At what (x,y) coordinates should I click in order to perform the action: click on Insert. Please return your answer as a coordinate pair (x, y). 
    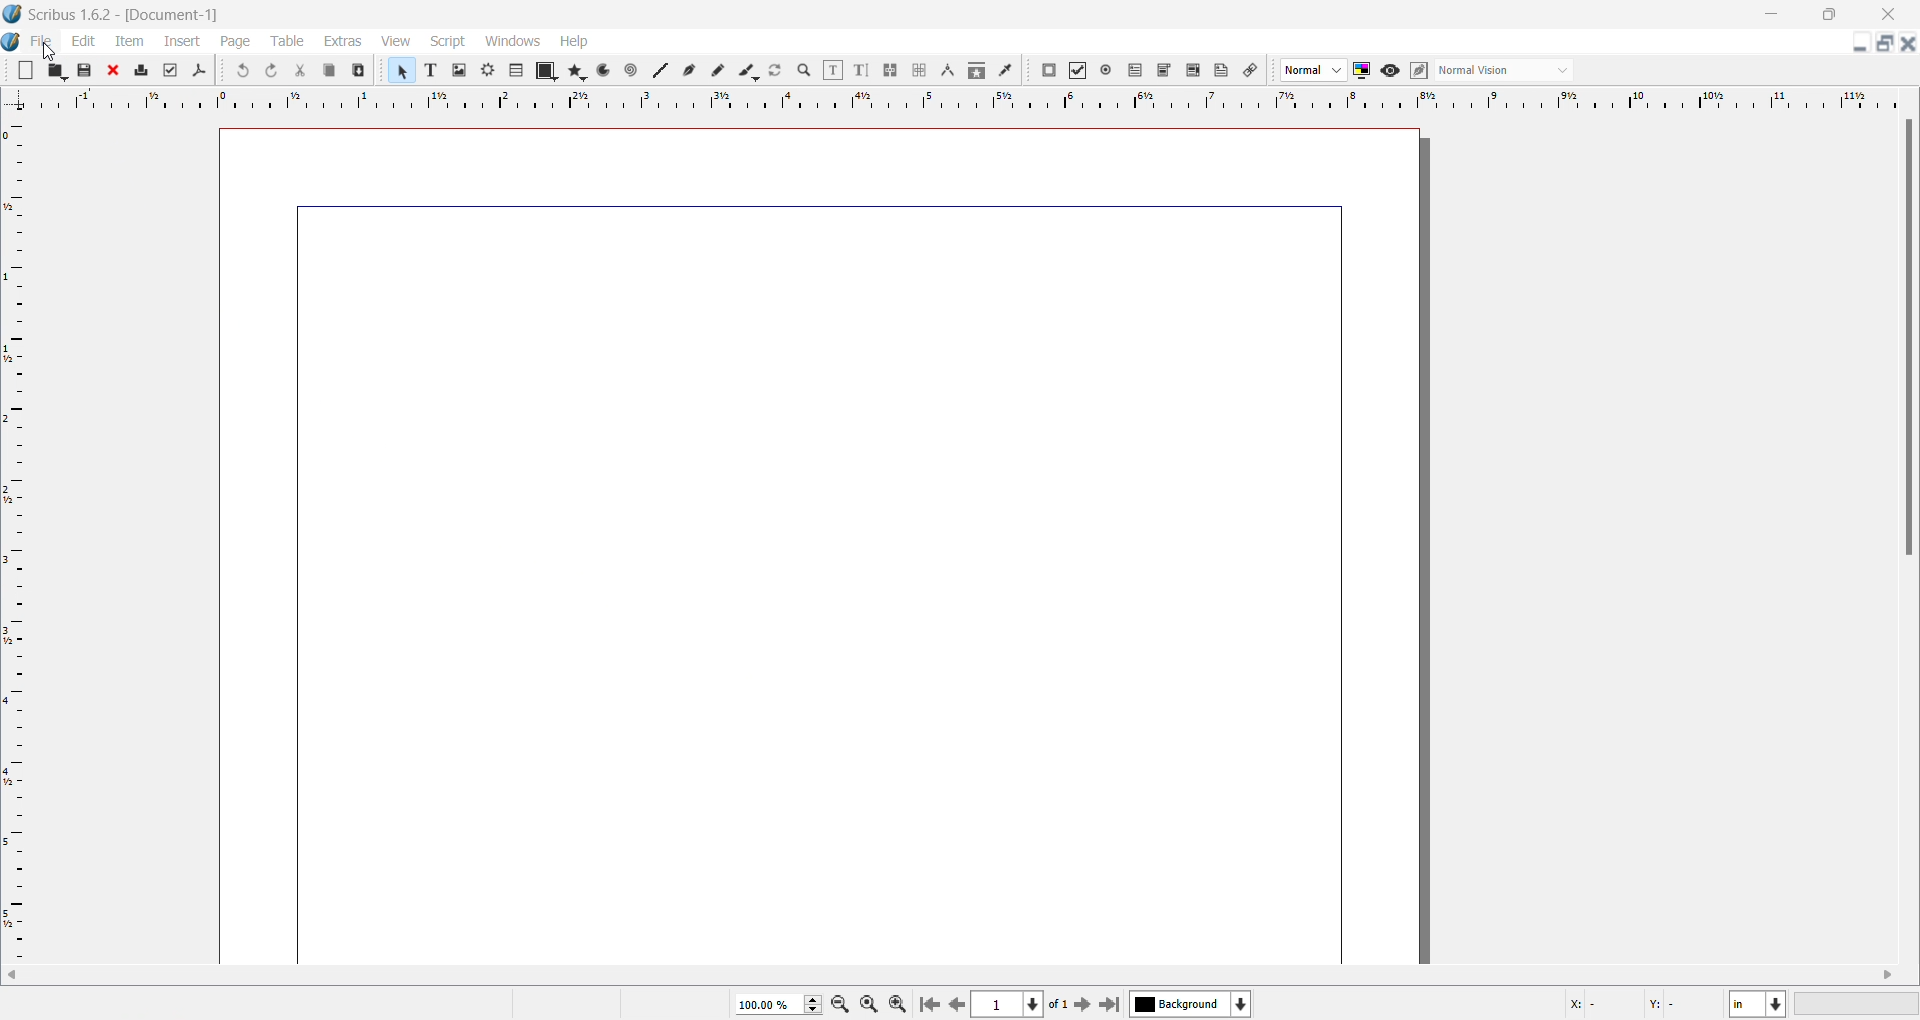
    Looking at the image, I should click on (182, 44).